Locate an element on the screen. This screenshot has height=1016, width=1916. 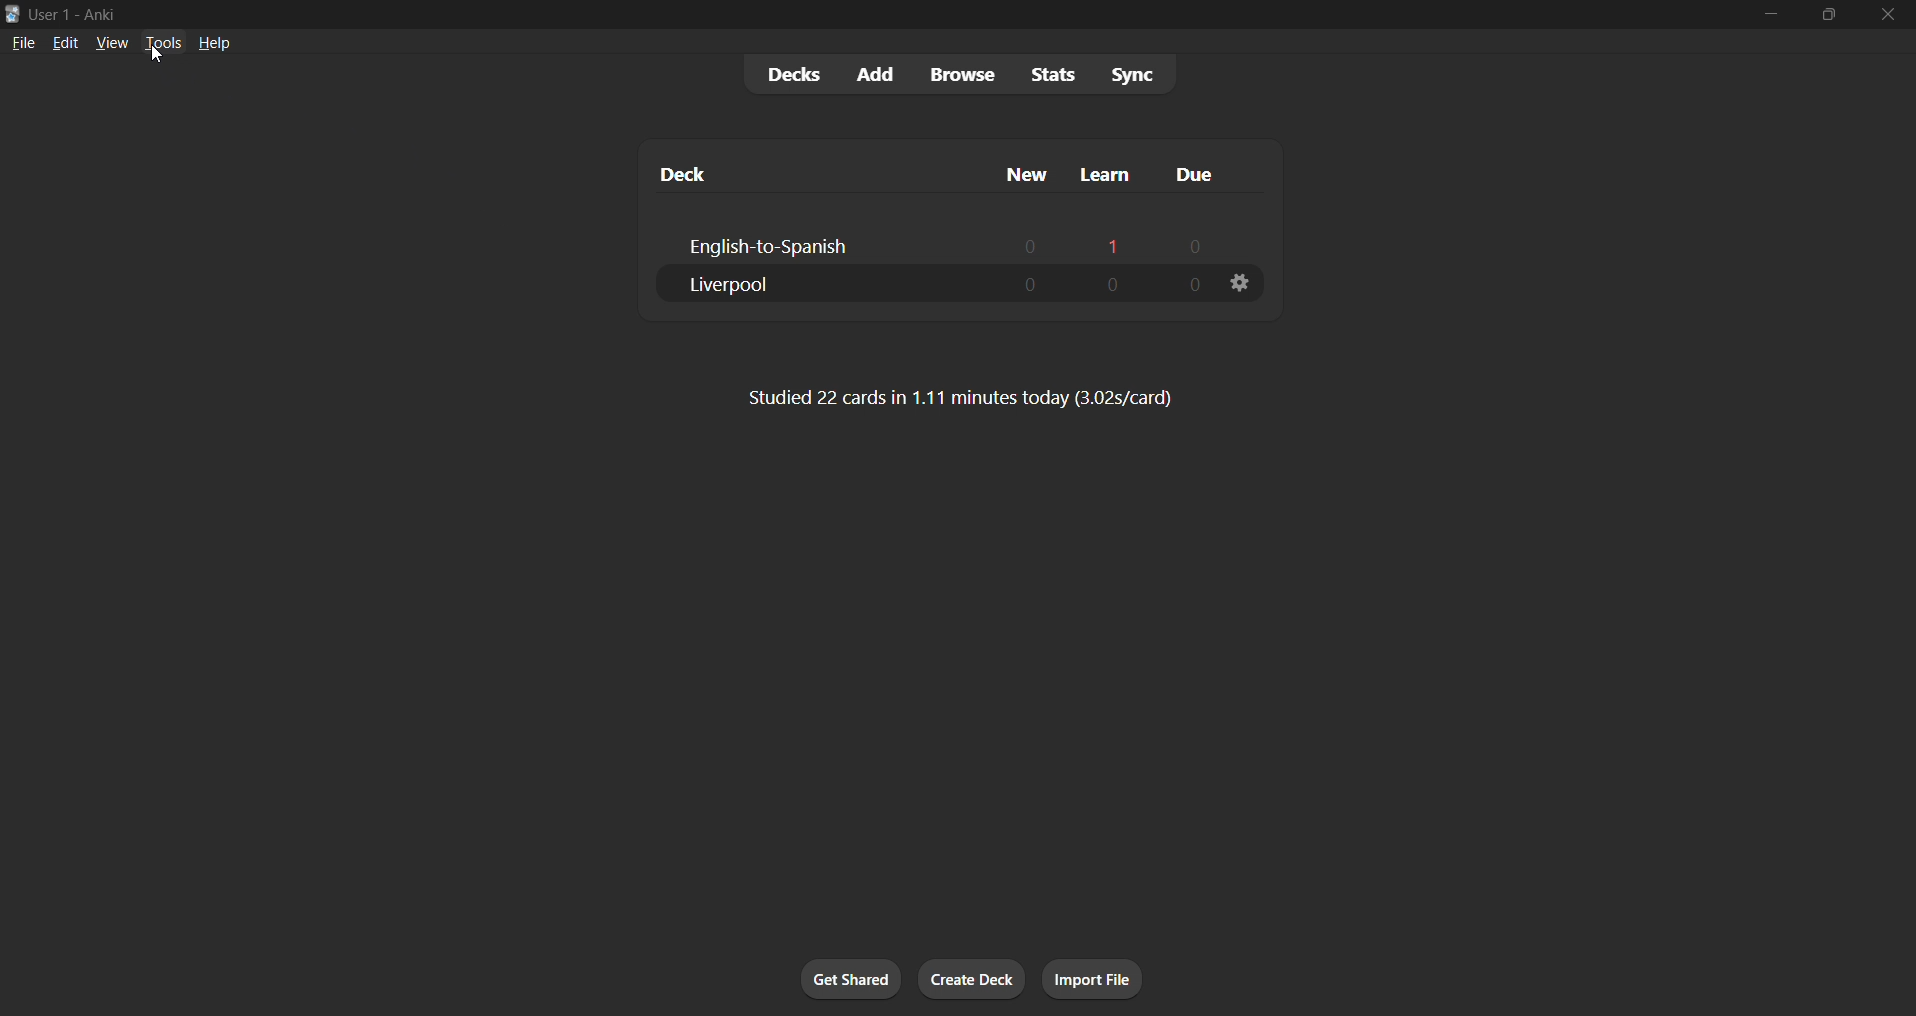
liverpool is located at coordinates (762, 287).